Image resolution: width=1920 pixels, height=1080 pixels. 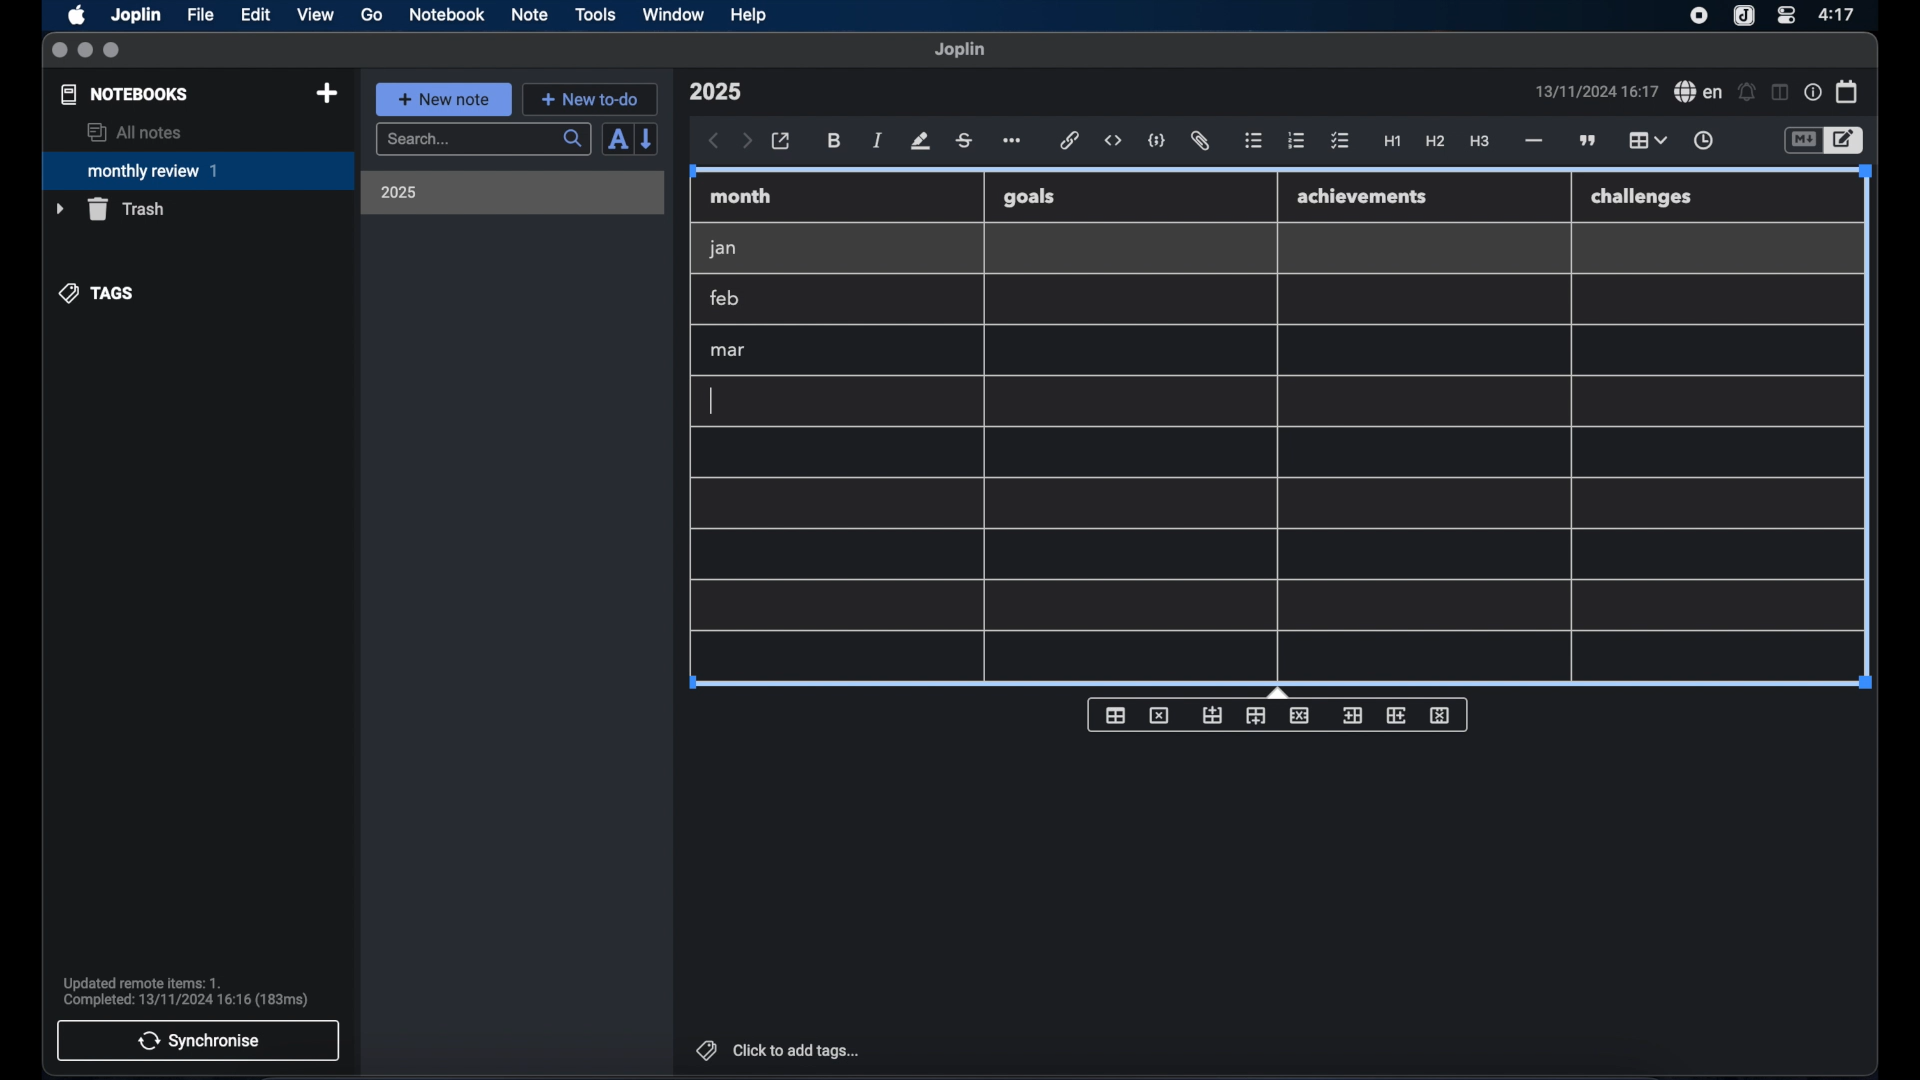 I want to click on file, so click(x=200, y=15).